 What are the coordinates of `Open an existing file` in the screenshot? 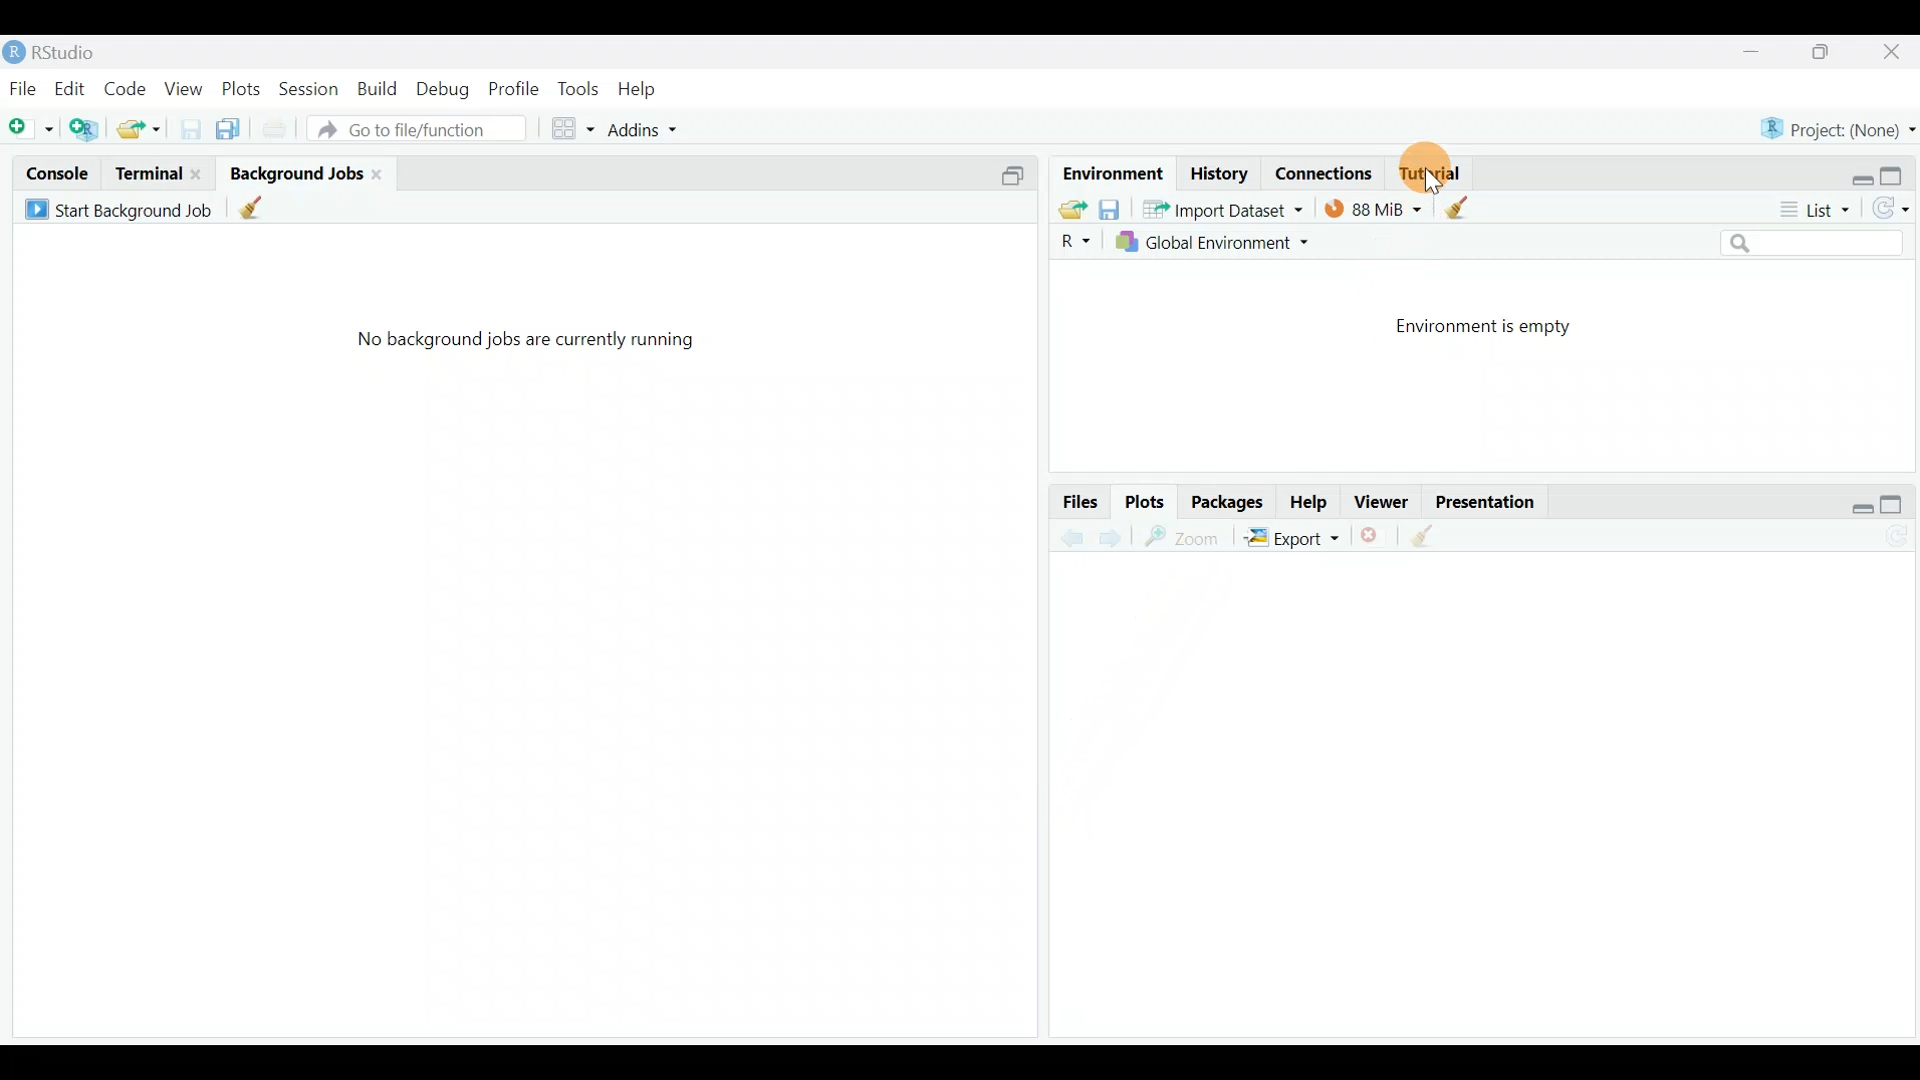 It's located at (139, 127).